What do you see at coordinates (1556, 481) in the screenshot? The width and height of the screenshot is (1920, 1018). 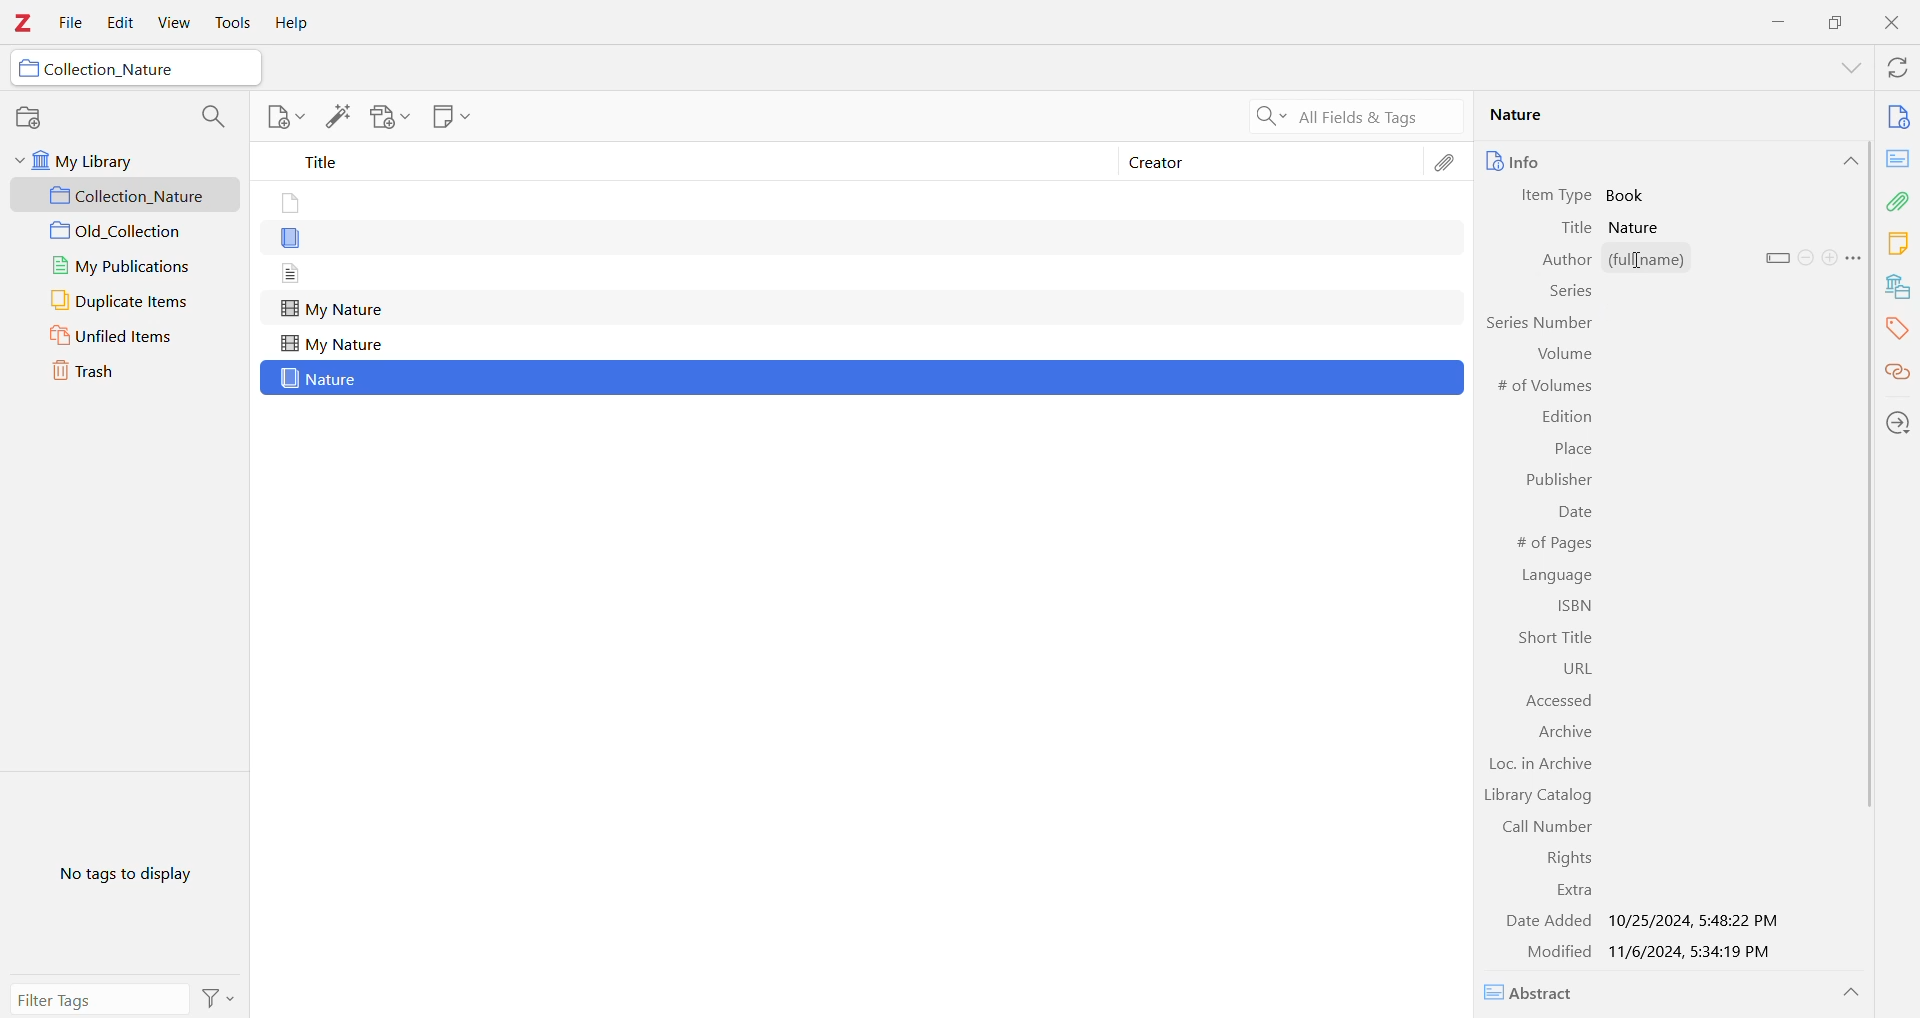 I see `Publisher` at bounding box center [1556, 481].